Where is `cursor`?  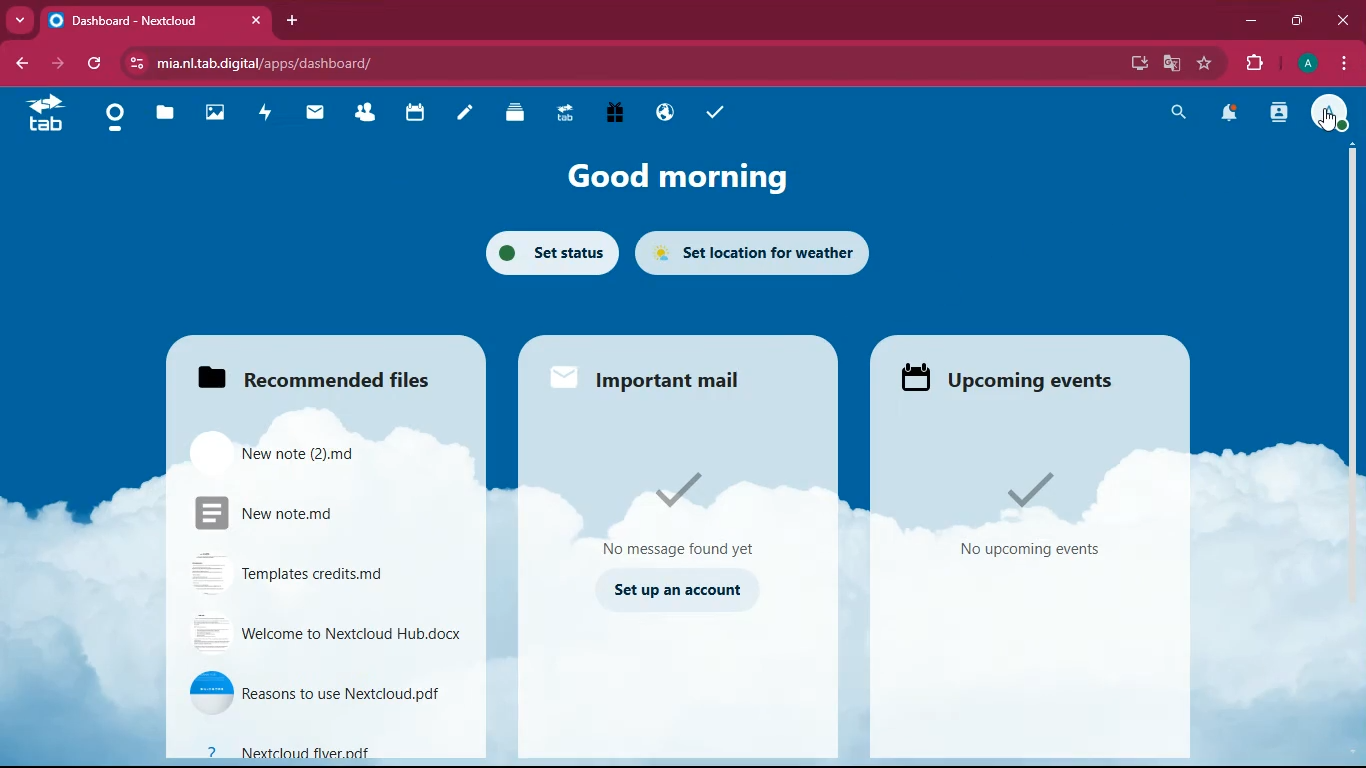 cursor is located at coordinates (1325, 127).